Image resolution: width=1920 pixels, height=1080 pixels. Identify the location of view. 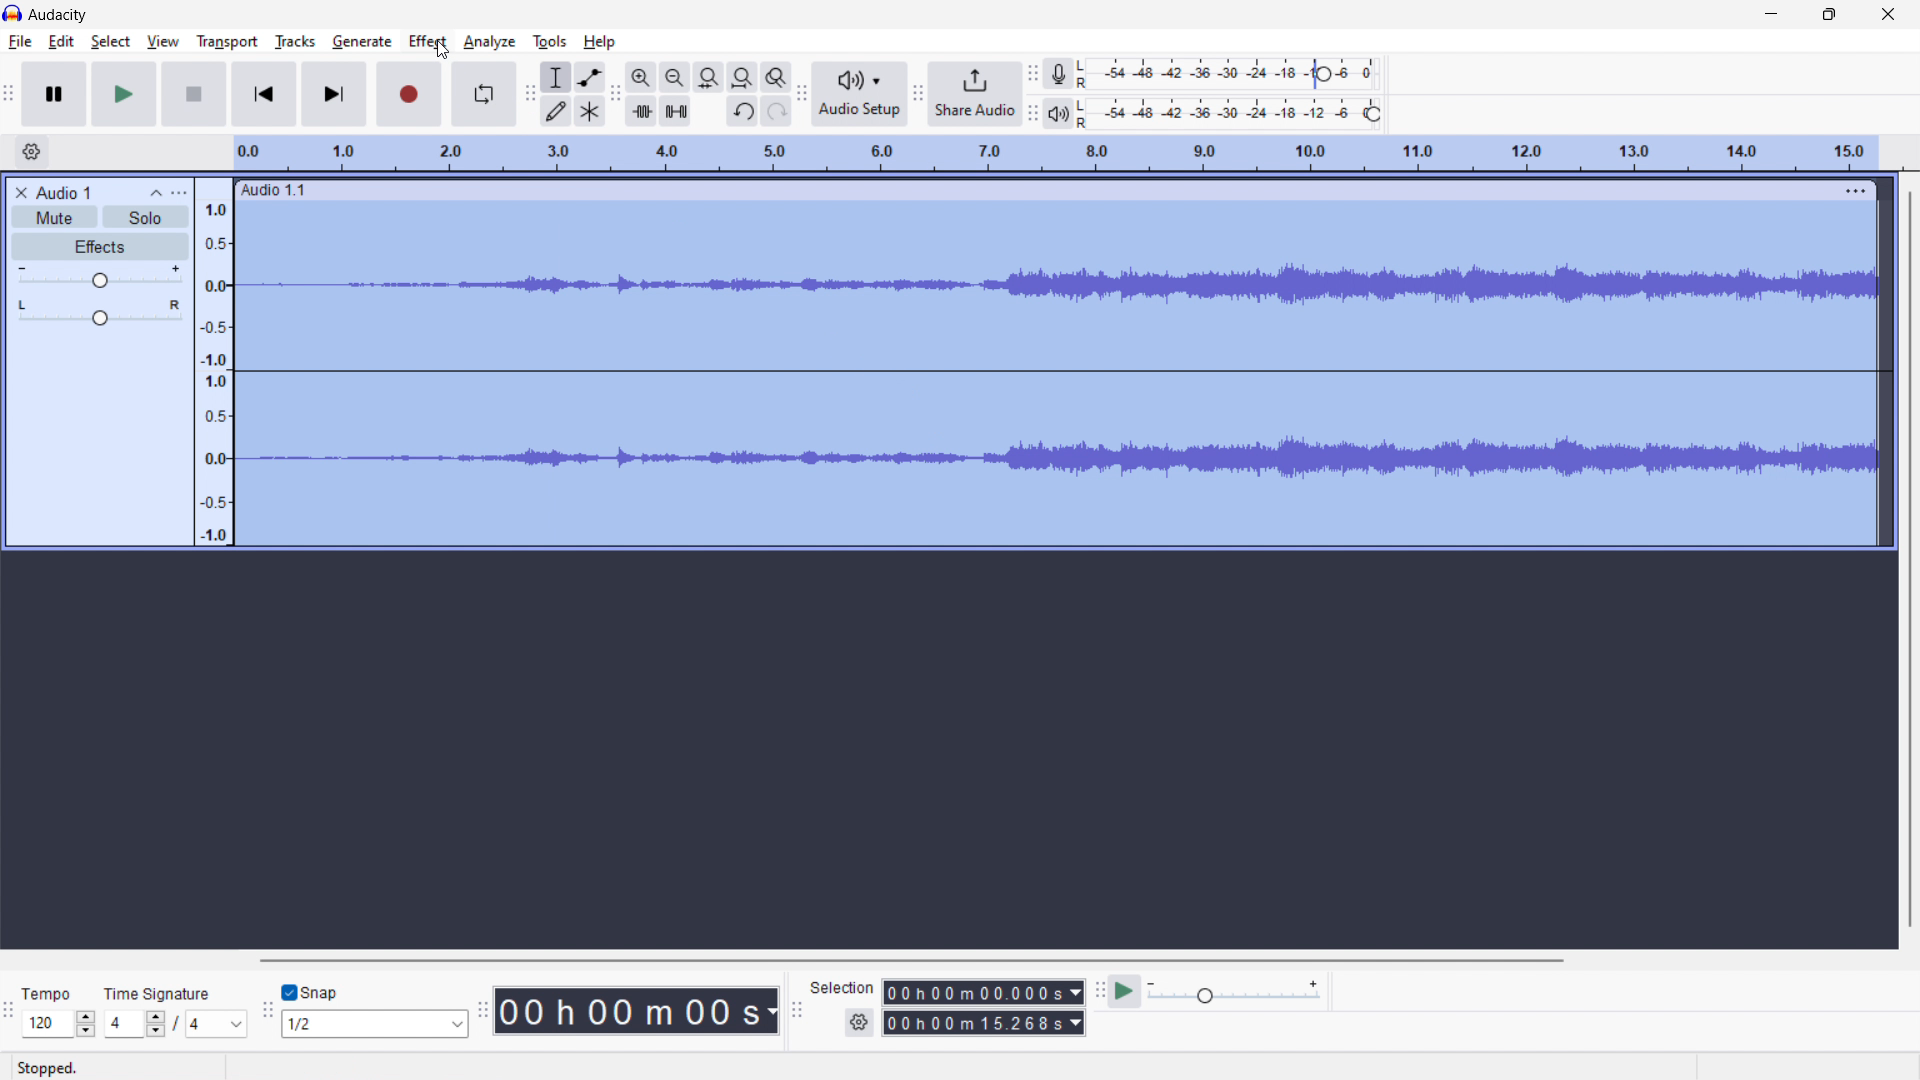
(162, 40).